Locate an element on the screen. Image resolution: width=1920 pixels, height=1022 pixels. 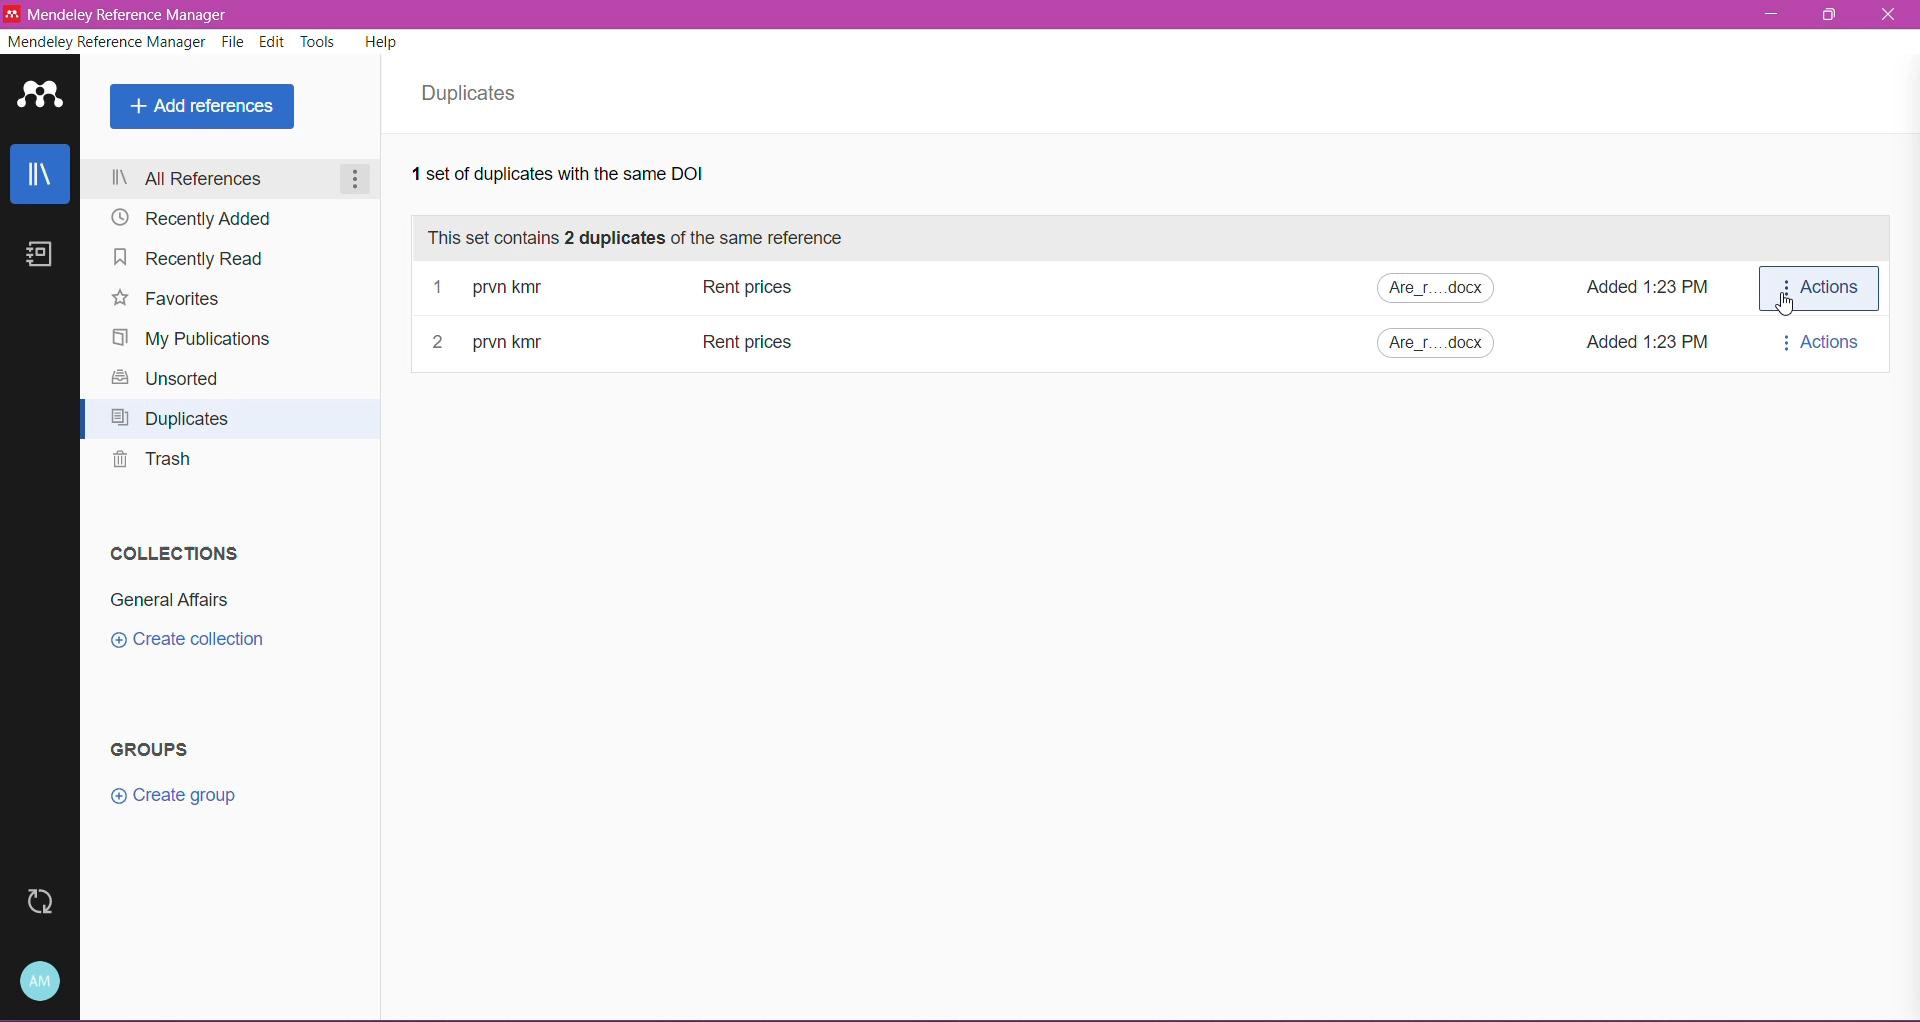
actions is located at coordinates (1820, 342).